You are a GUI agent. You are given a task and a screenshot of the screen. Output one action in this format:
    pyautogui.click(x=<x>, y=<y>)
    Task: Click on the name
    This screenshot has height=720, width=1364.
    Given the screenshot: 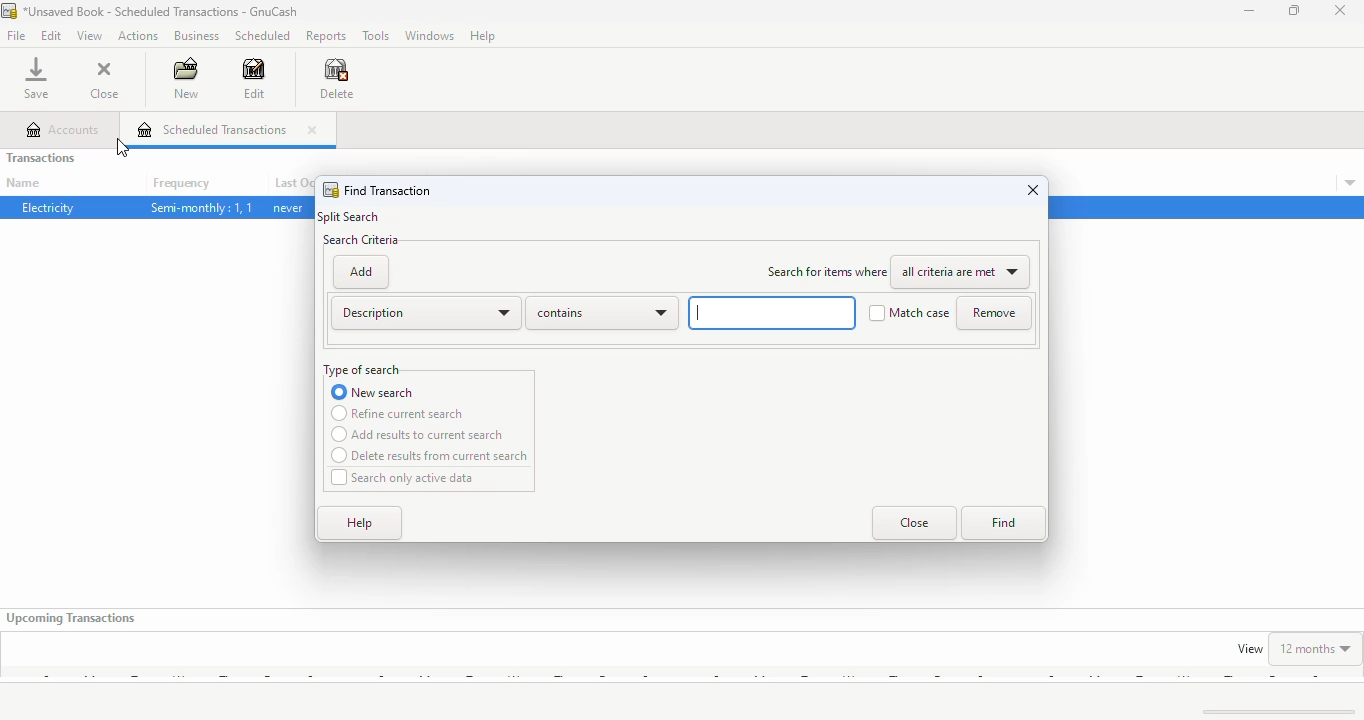 What is the action you would take?
    pyautogui.click(x=23, y=183)
    